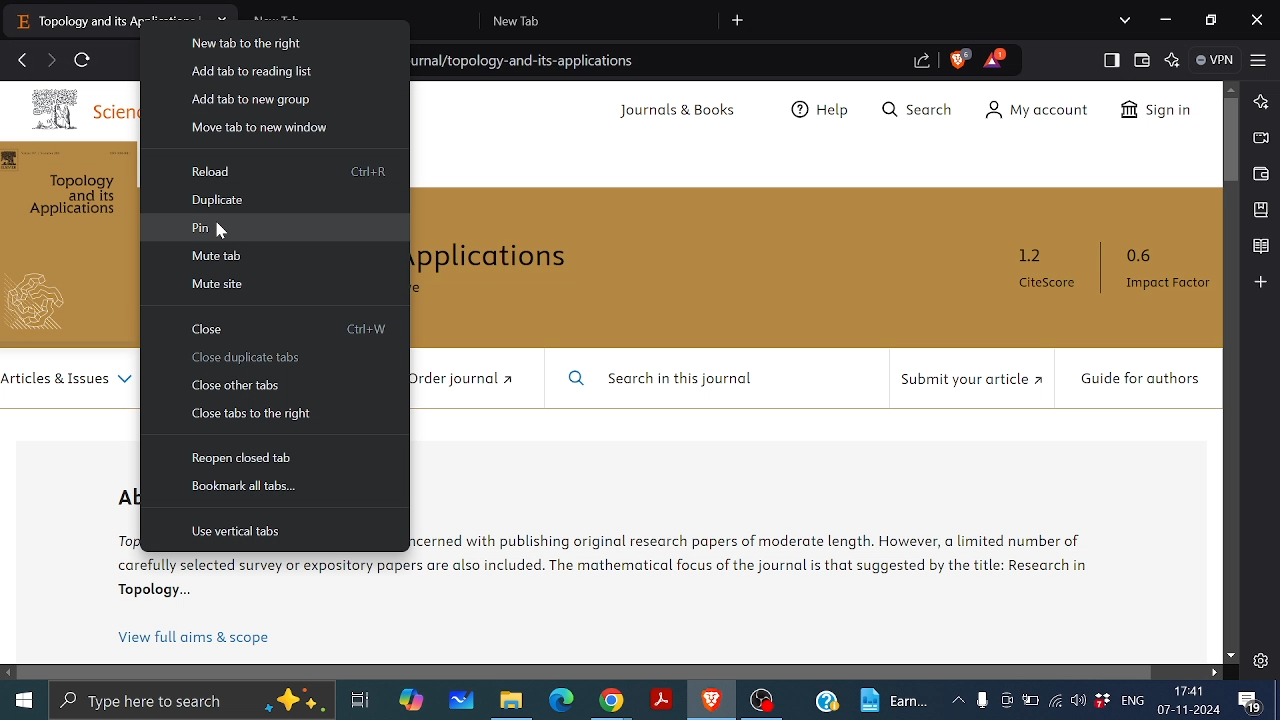 Image resolution: width=1280 pixels, height=720 pixels. I want to click on Bookmark all tabs, so click(243, 486).